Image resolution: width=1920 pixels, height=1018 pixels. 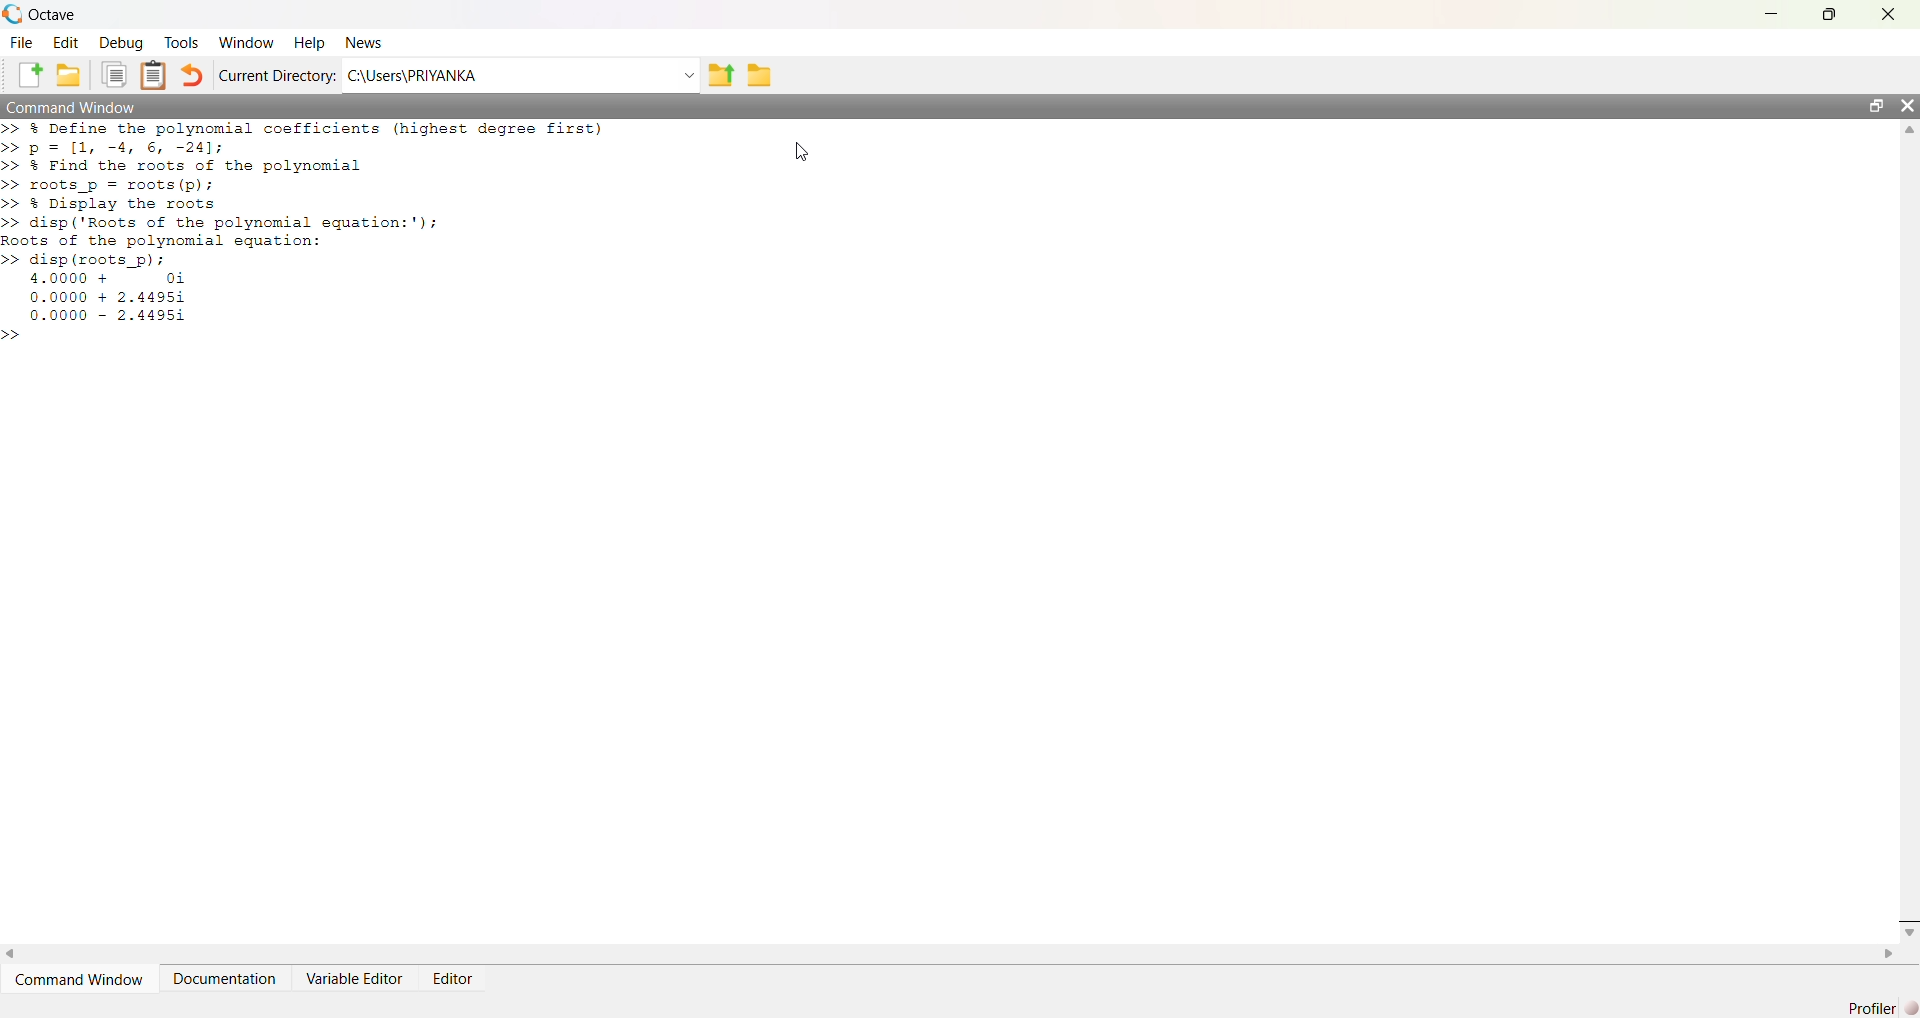 What do you see at coordinates (722, 76) in the screenshot?
I see `Upload Folder` at bounding box center [722, 76].